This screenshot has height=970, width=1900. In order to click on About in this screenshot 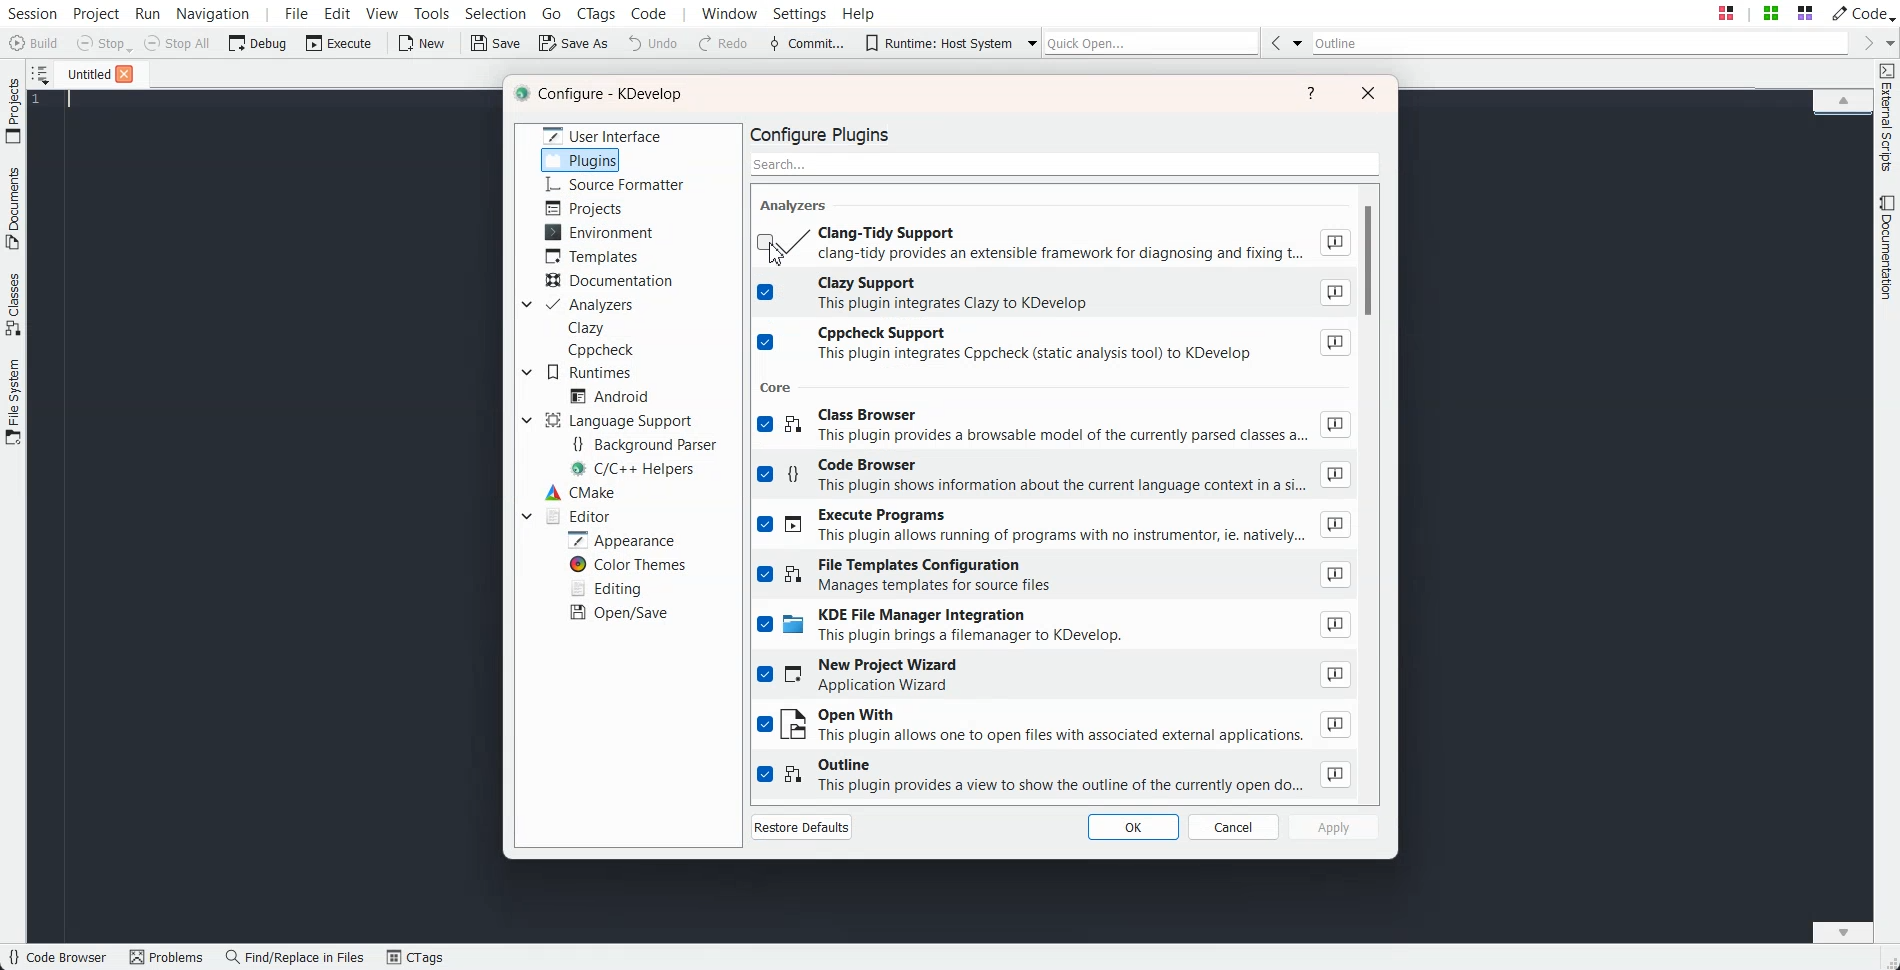, I will do `click(1337, 673)`.